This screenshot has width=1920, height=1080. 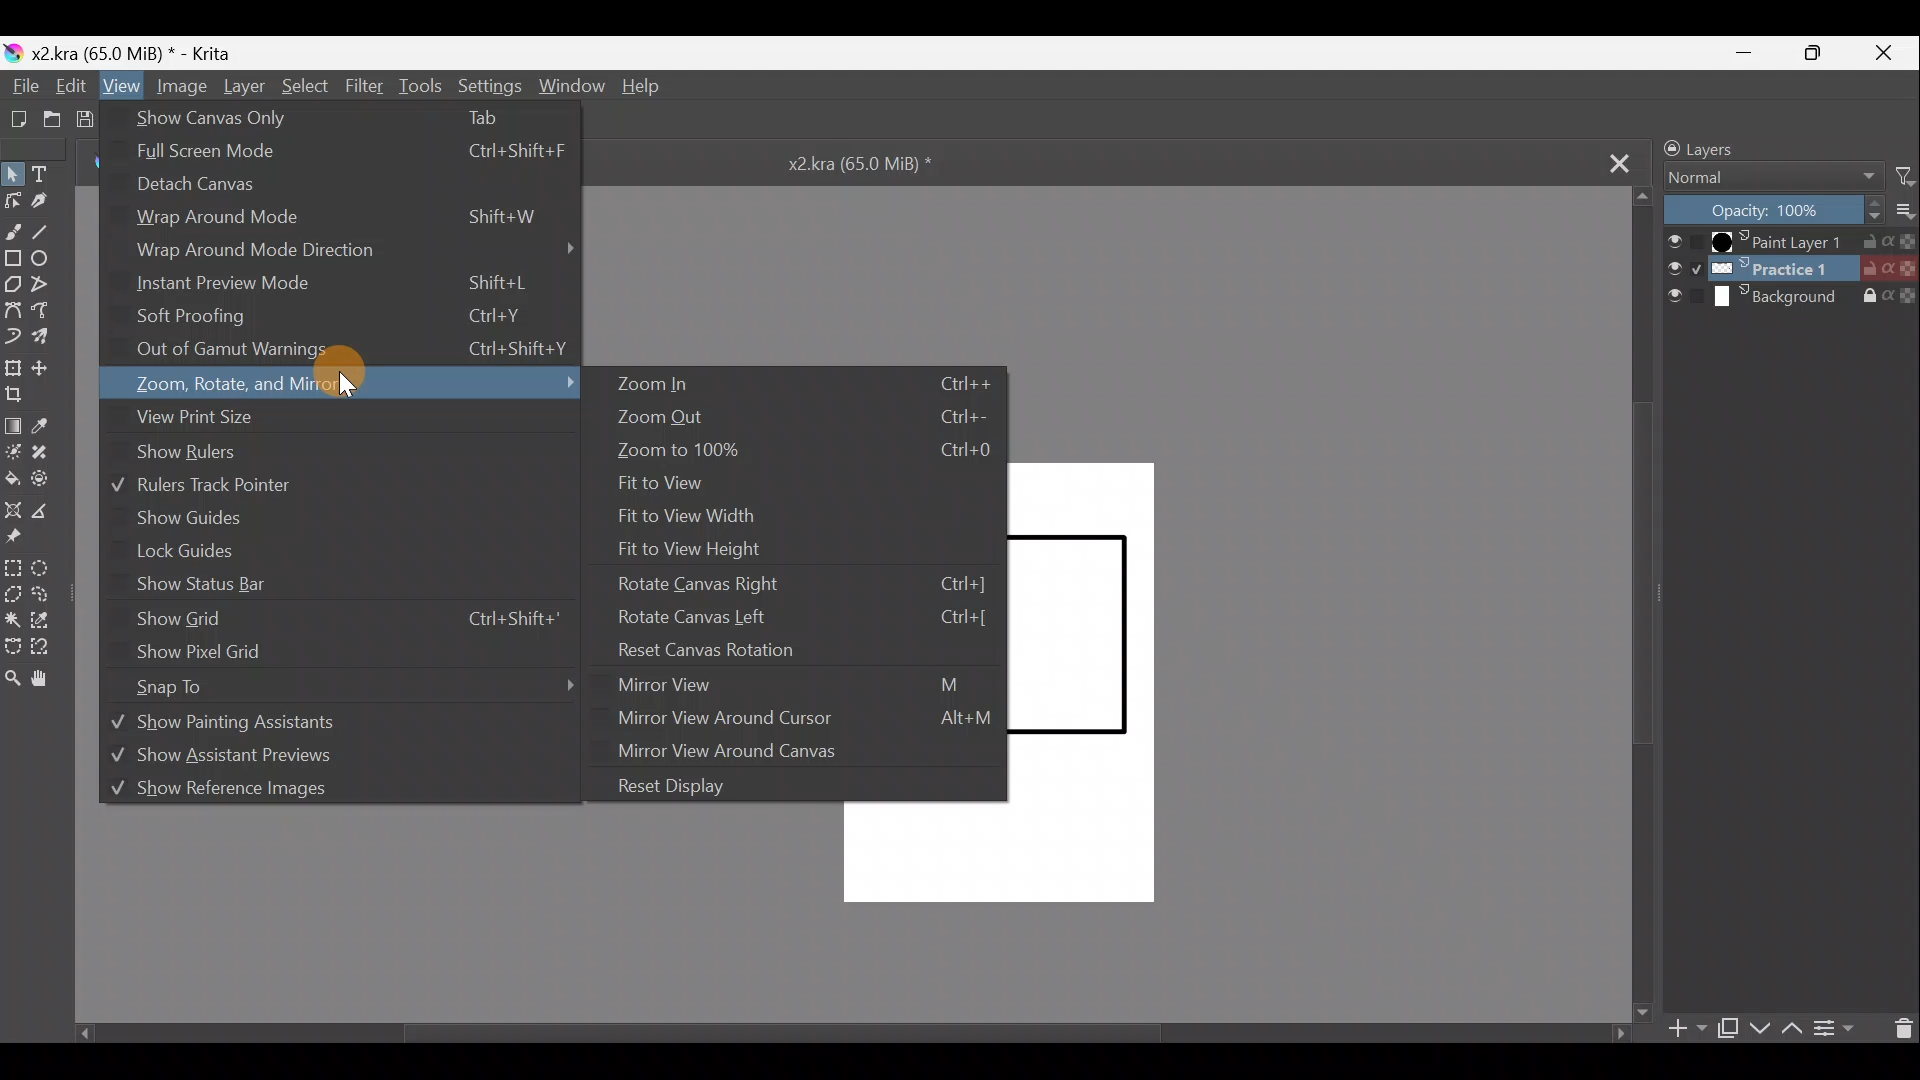 What do you see at coordinates (343, 420) in the screenshot?
I see `View print size` at bounding box center [343, 420].